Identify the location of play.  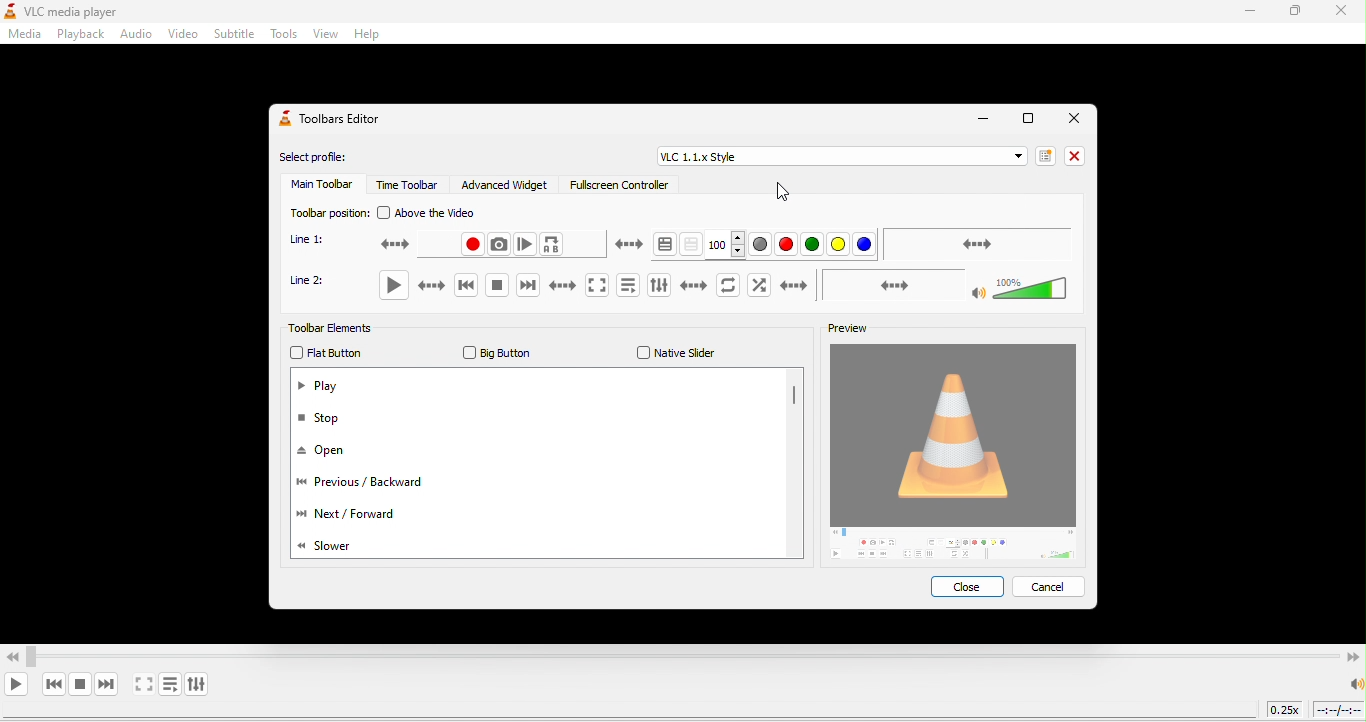
(19, 685).